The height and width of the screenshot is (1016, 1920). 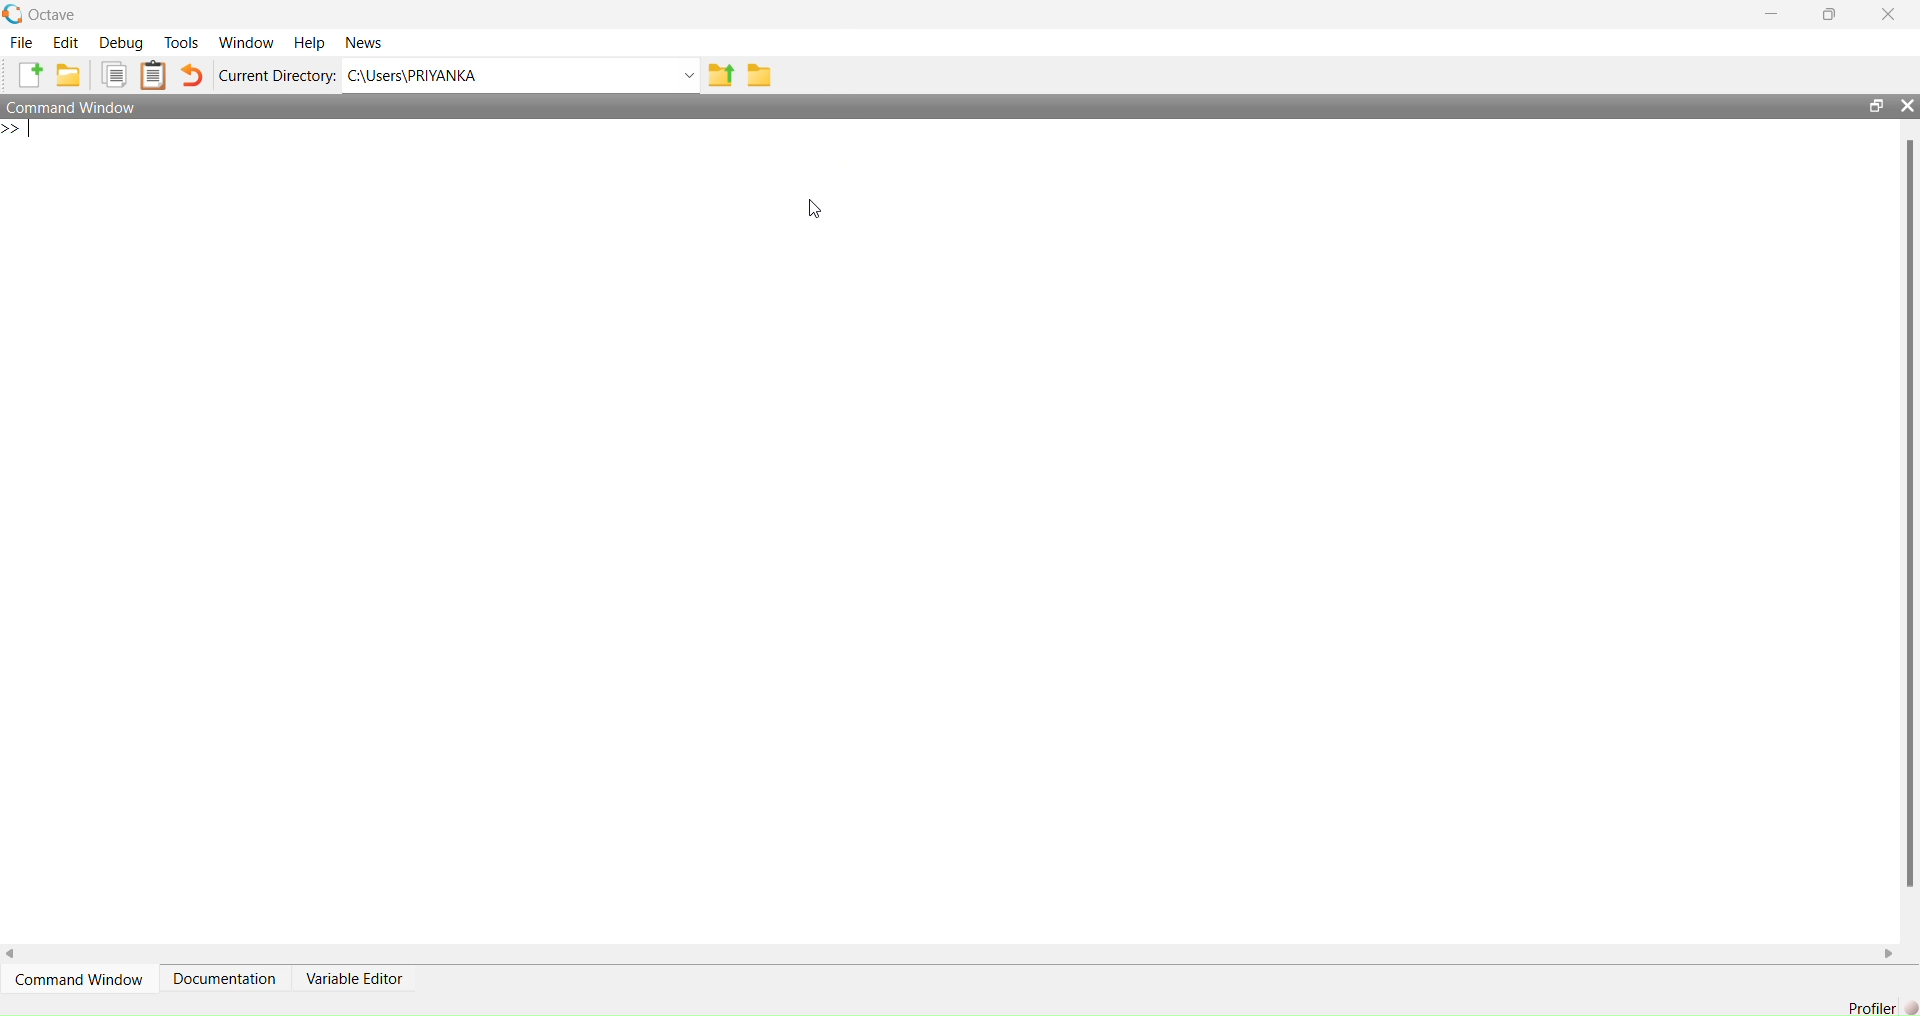 What do you see at coordinates (723, 74) in the screenshot?
I see `share folder` at bounding box center [723, 74].